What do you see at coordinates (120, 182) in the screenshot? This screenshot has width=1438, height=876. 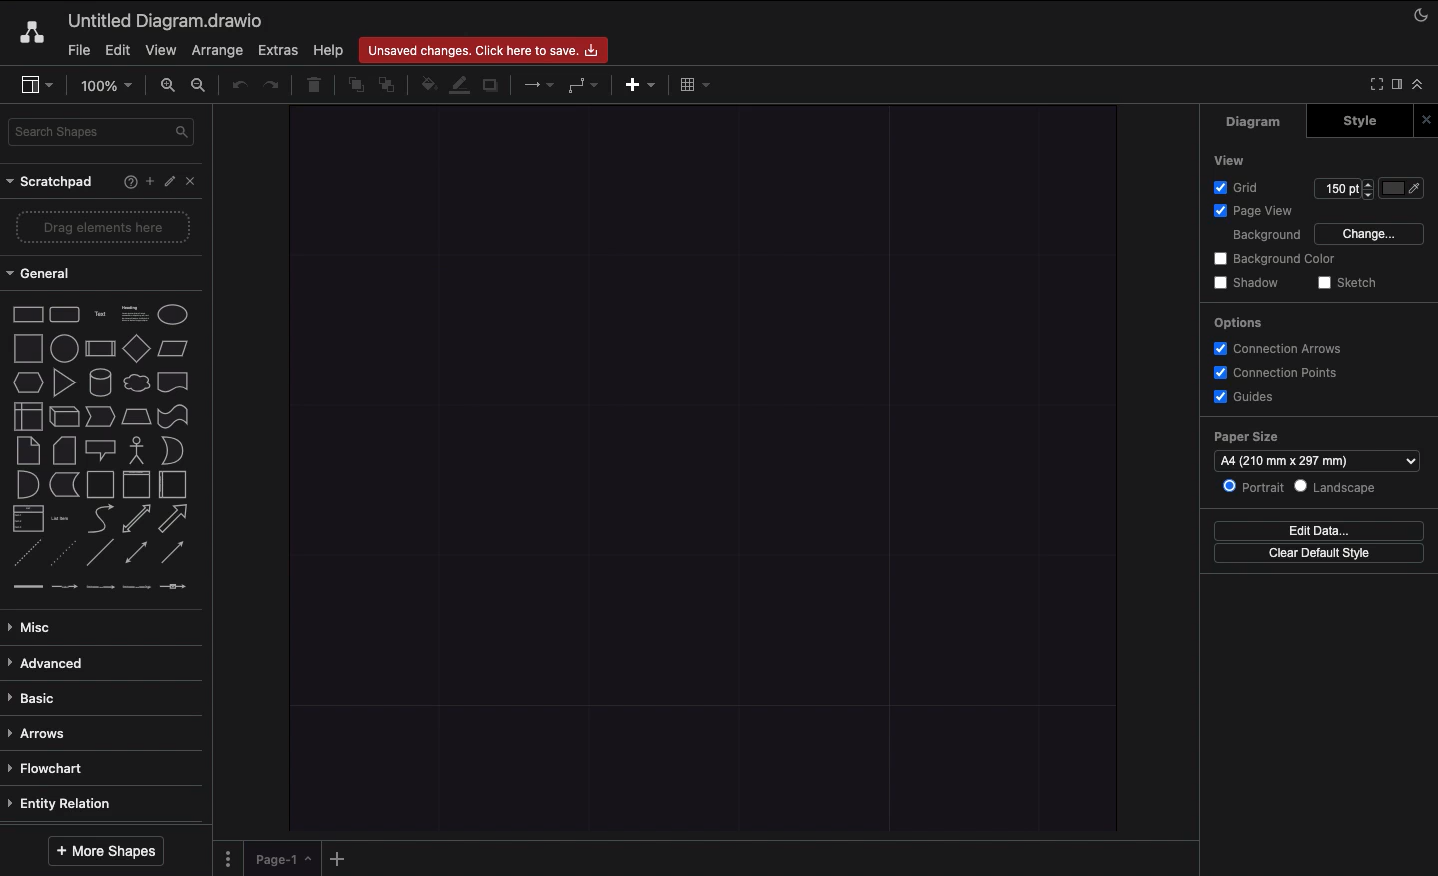 I see `Help` at bounding box center [120, 182].